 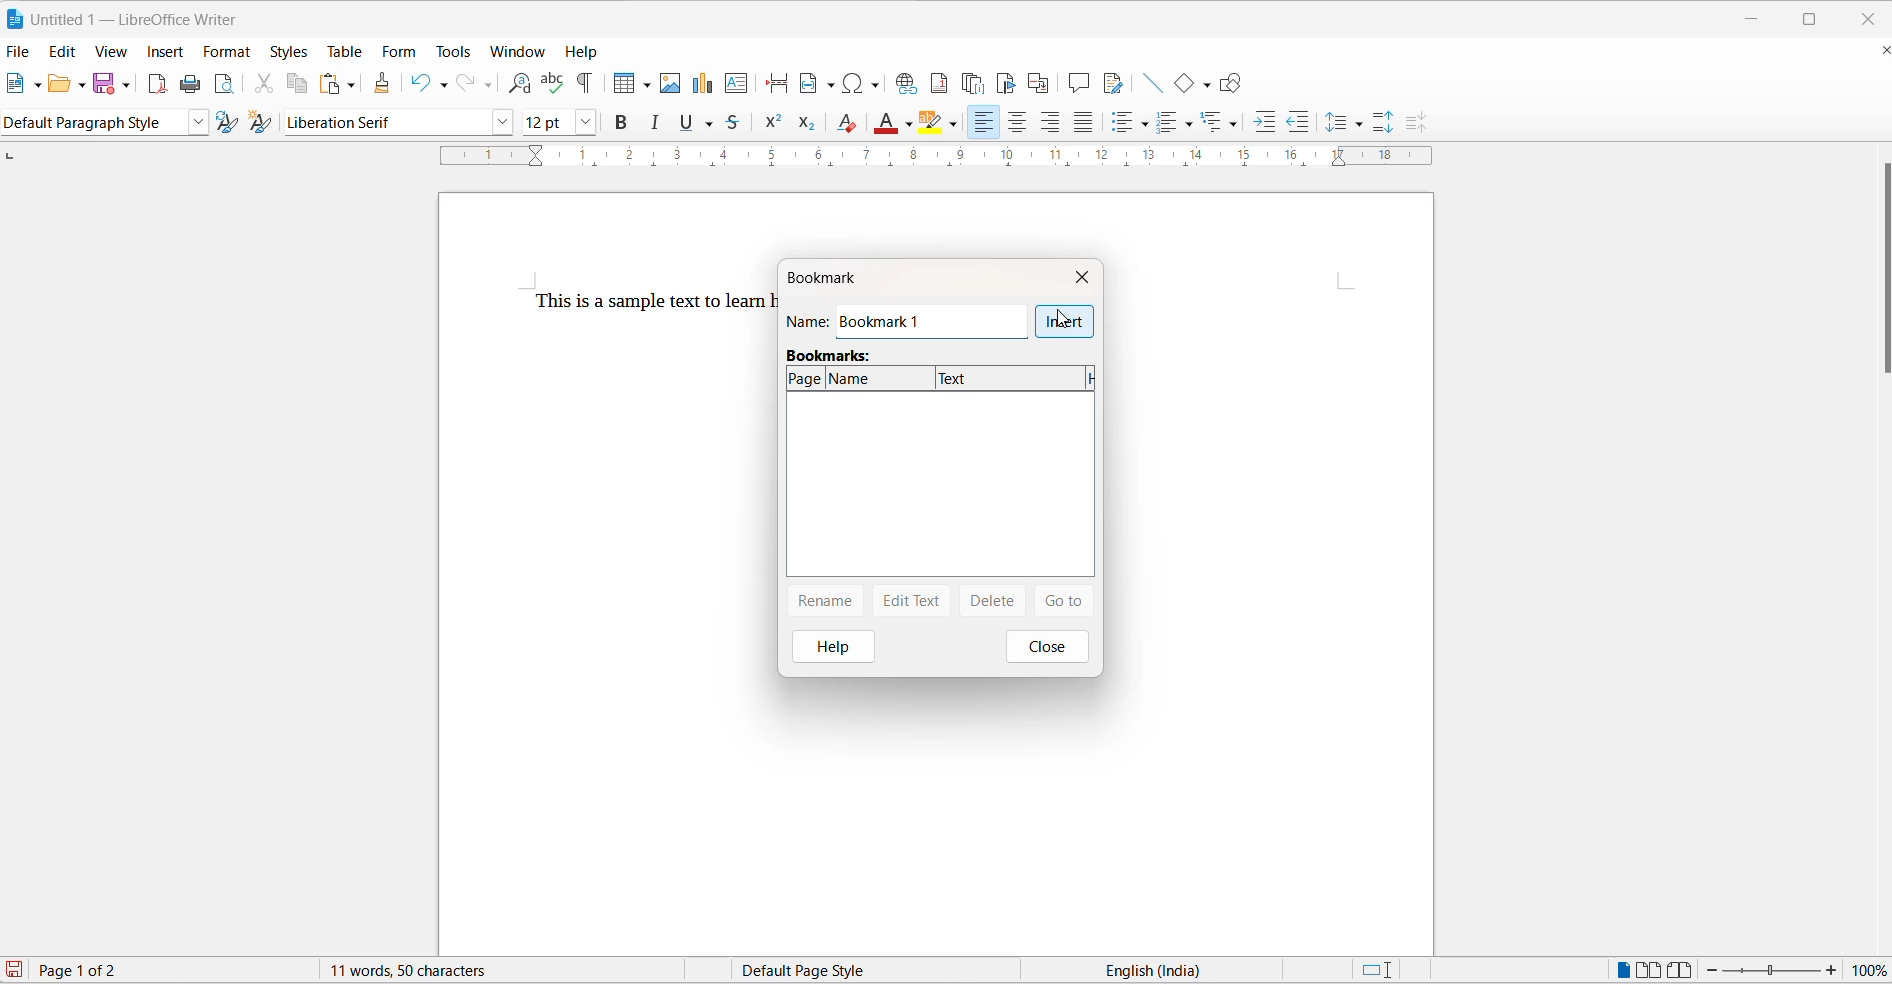 What do you see at coordinates (1649, 969) in the screenshot?
I see `multipage view` at bounding box center [1649, 969].